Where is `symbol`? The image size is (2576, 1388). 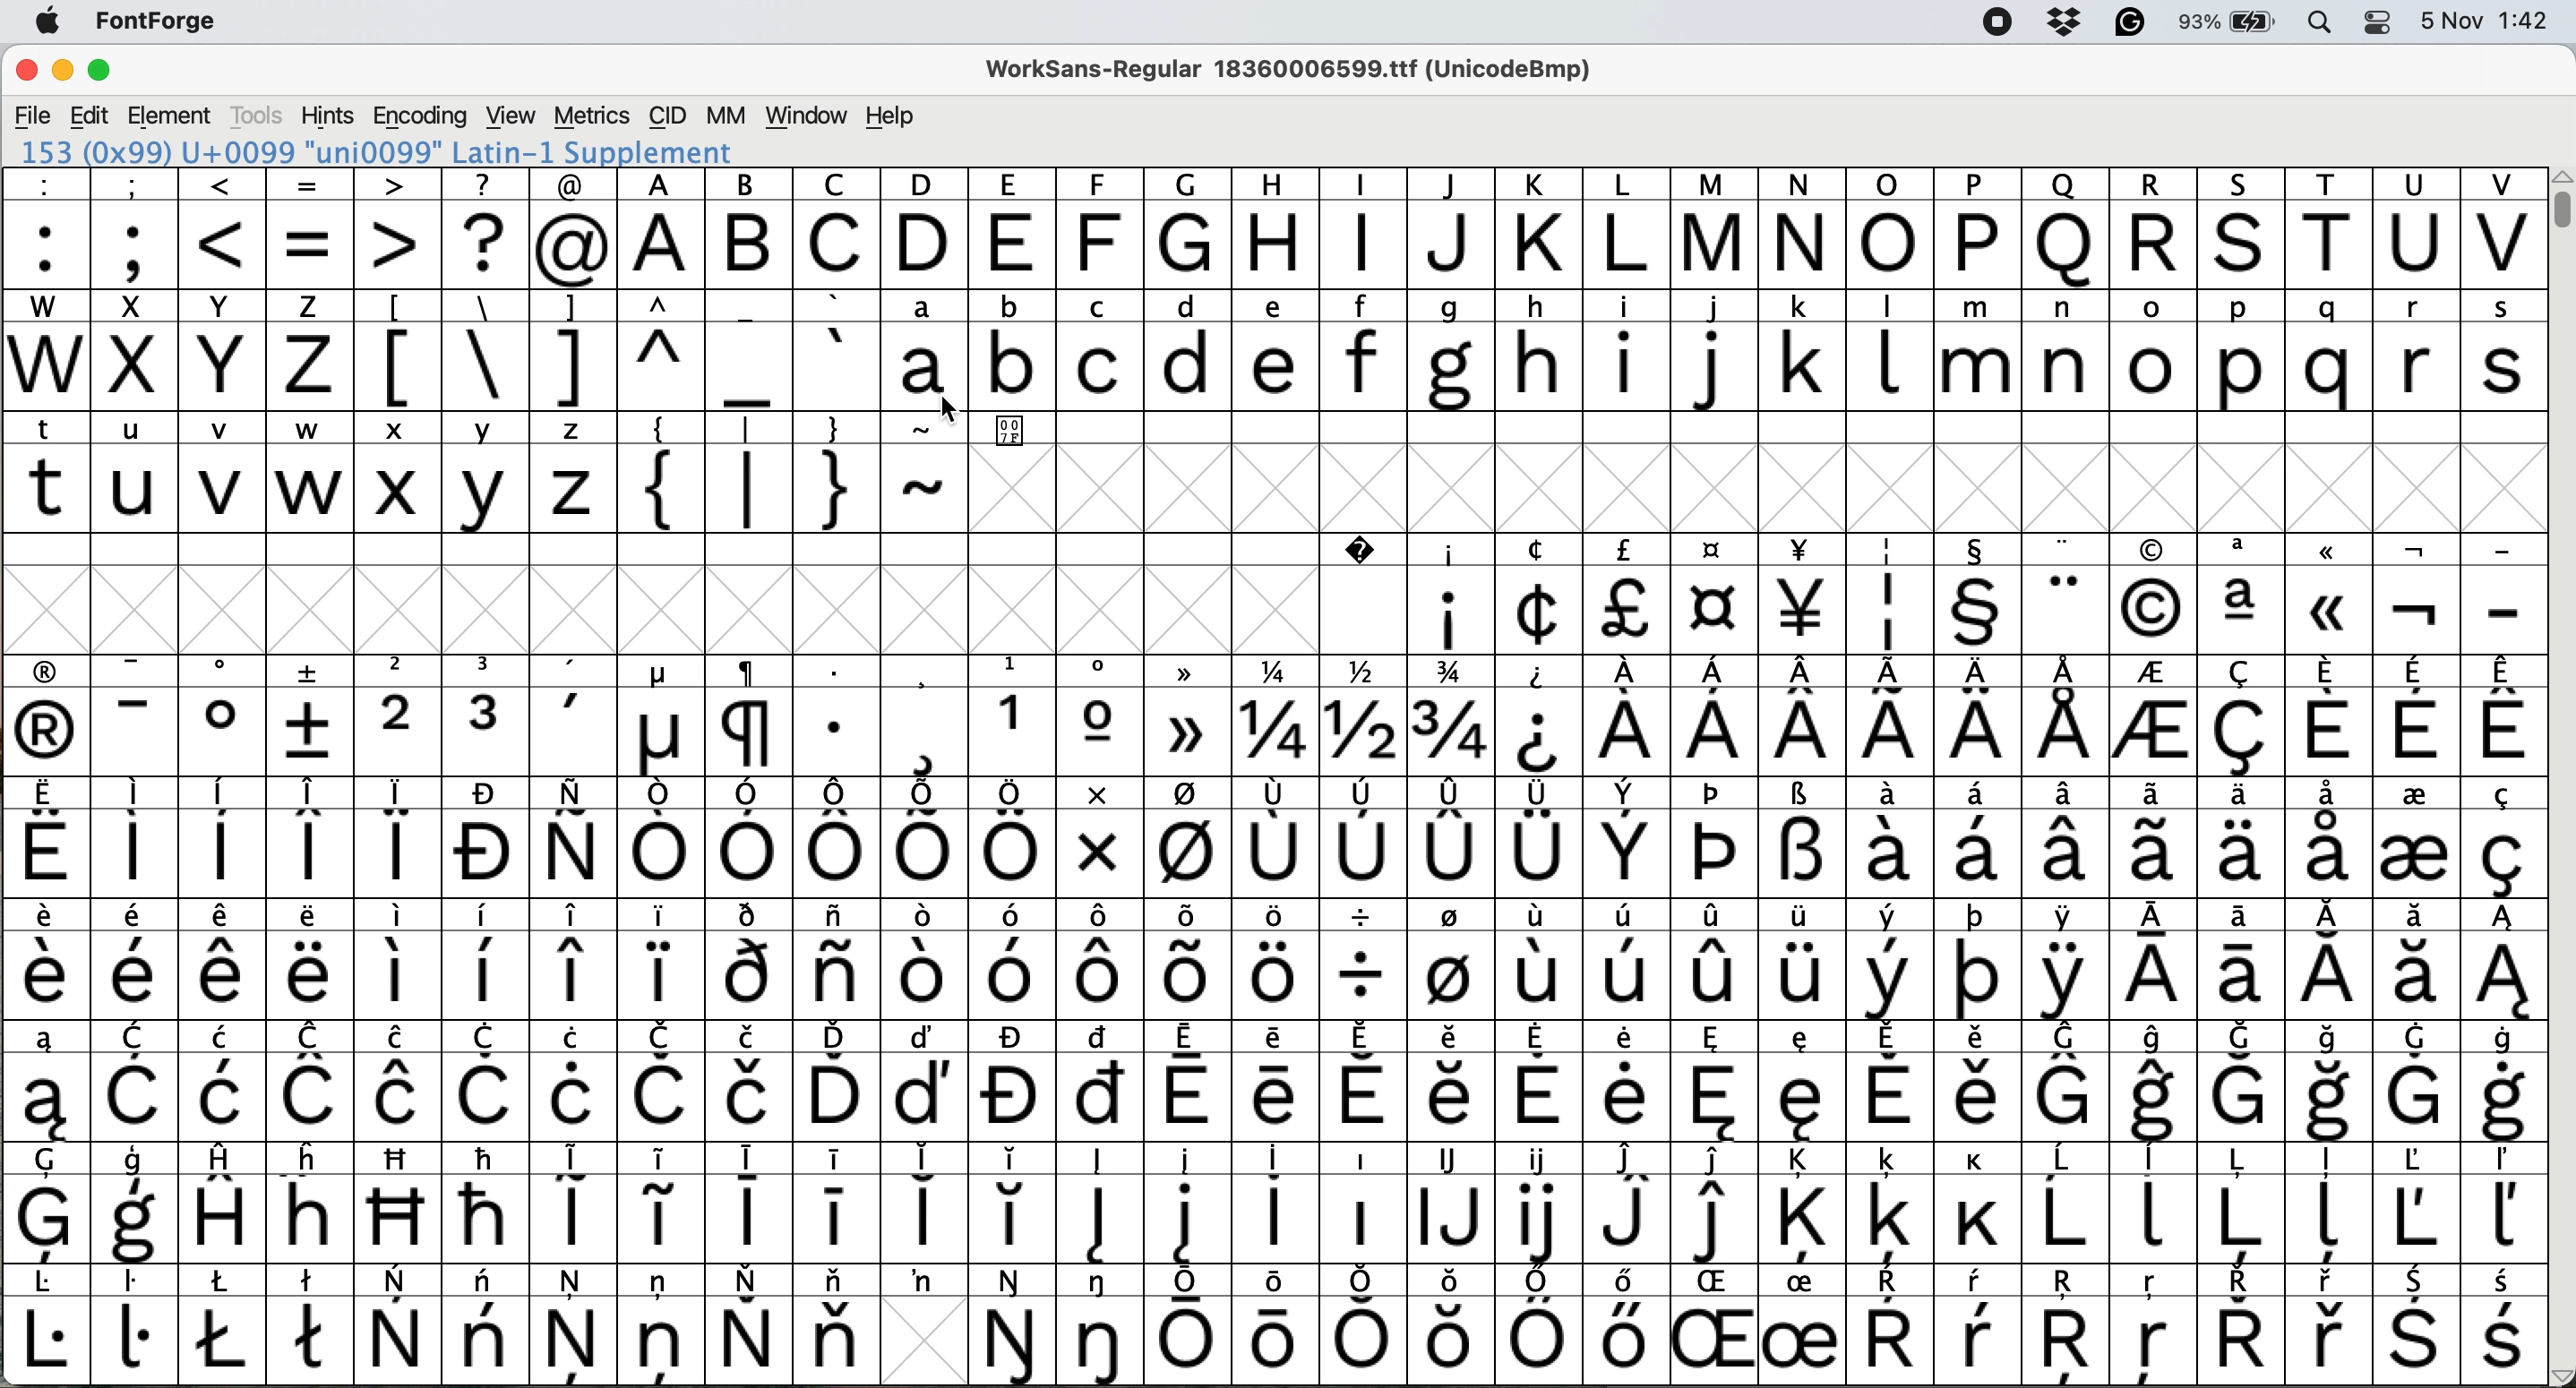 symbol is located at coordinates (2416, 717).